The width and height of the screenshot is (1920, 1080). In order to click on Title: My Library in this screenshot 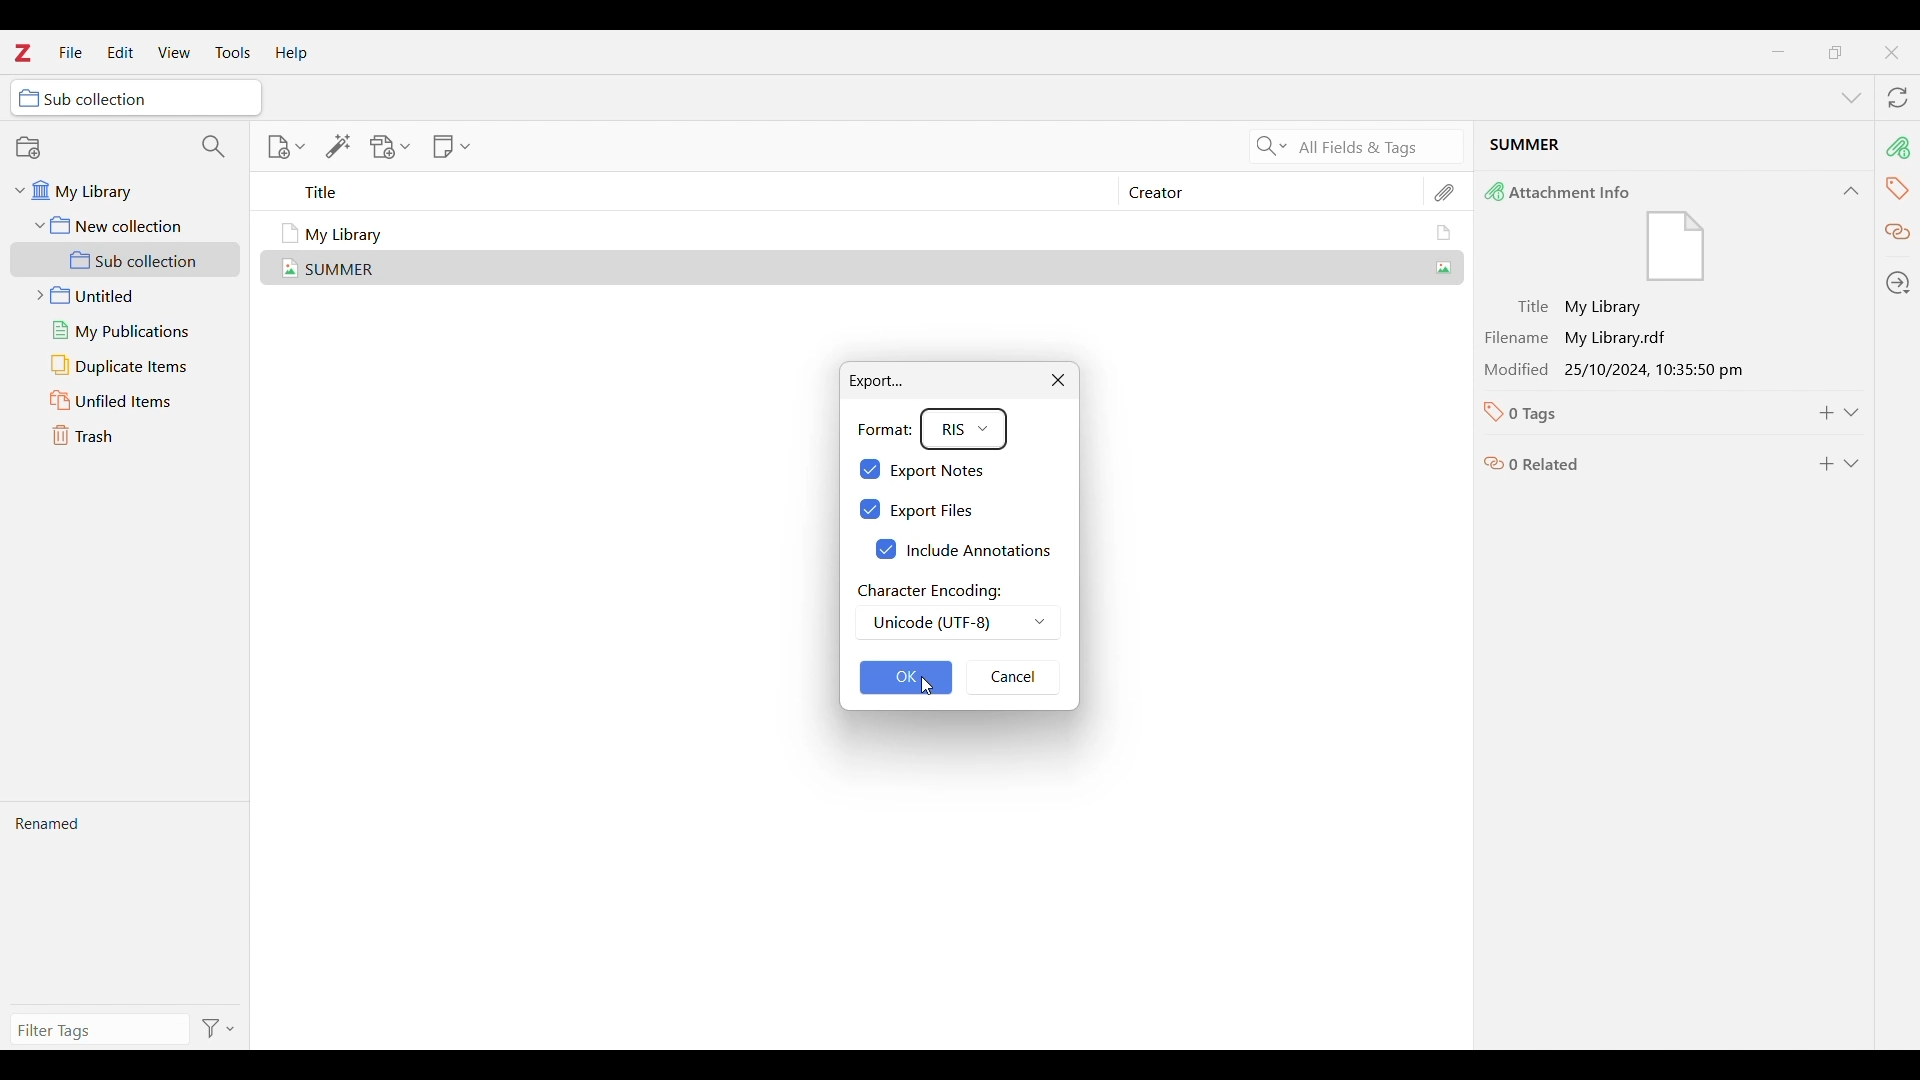, I will do `click(1637, 308)`.